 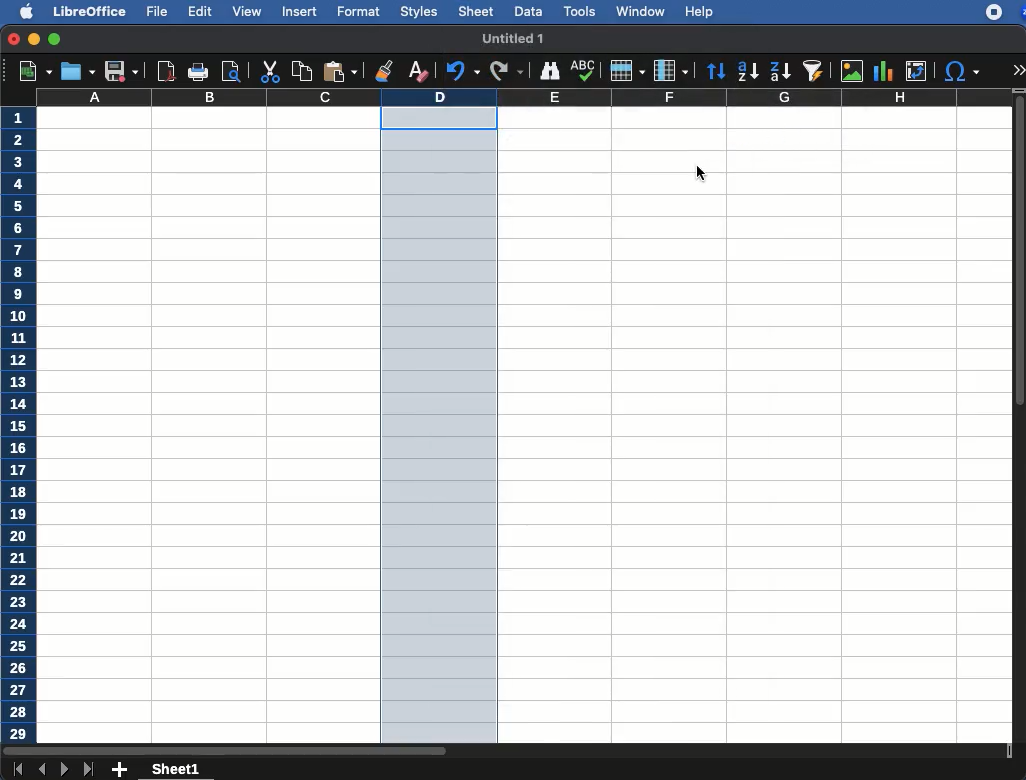 What do you see at coordinates (359, 12) in the screenshot?
I see `format` at bounding box center [359, 12].